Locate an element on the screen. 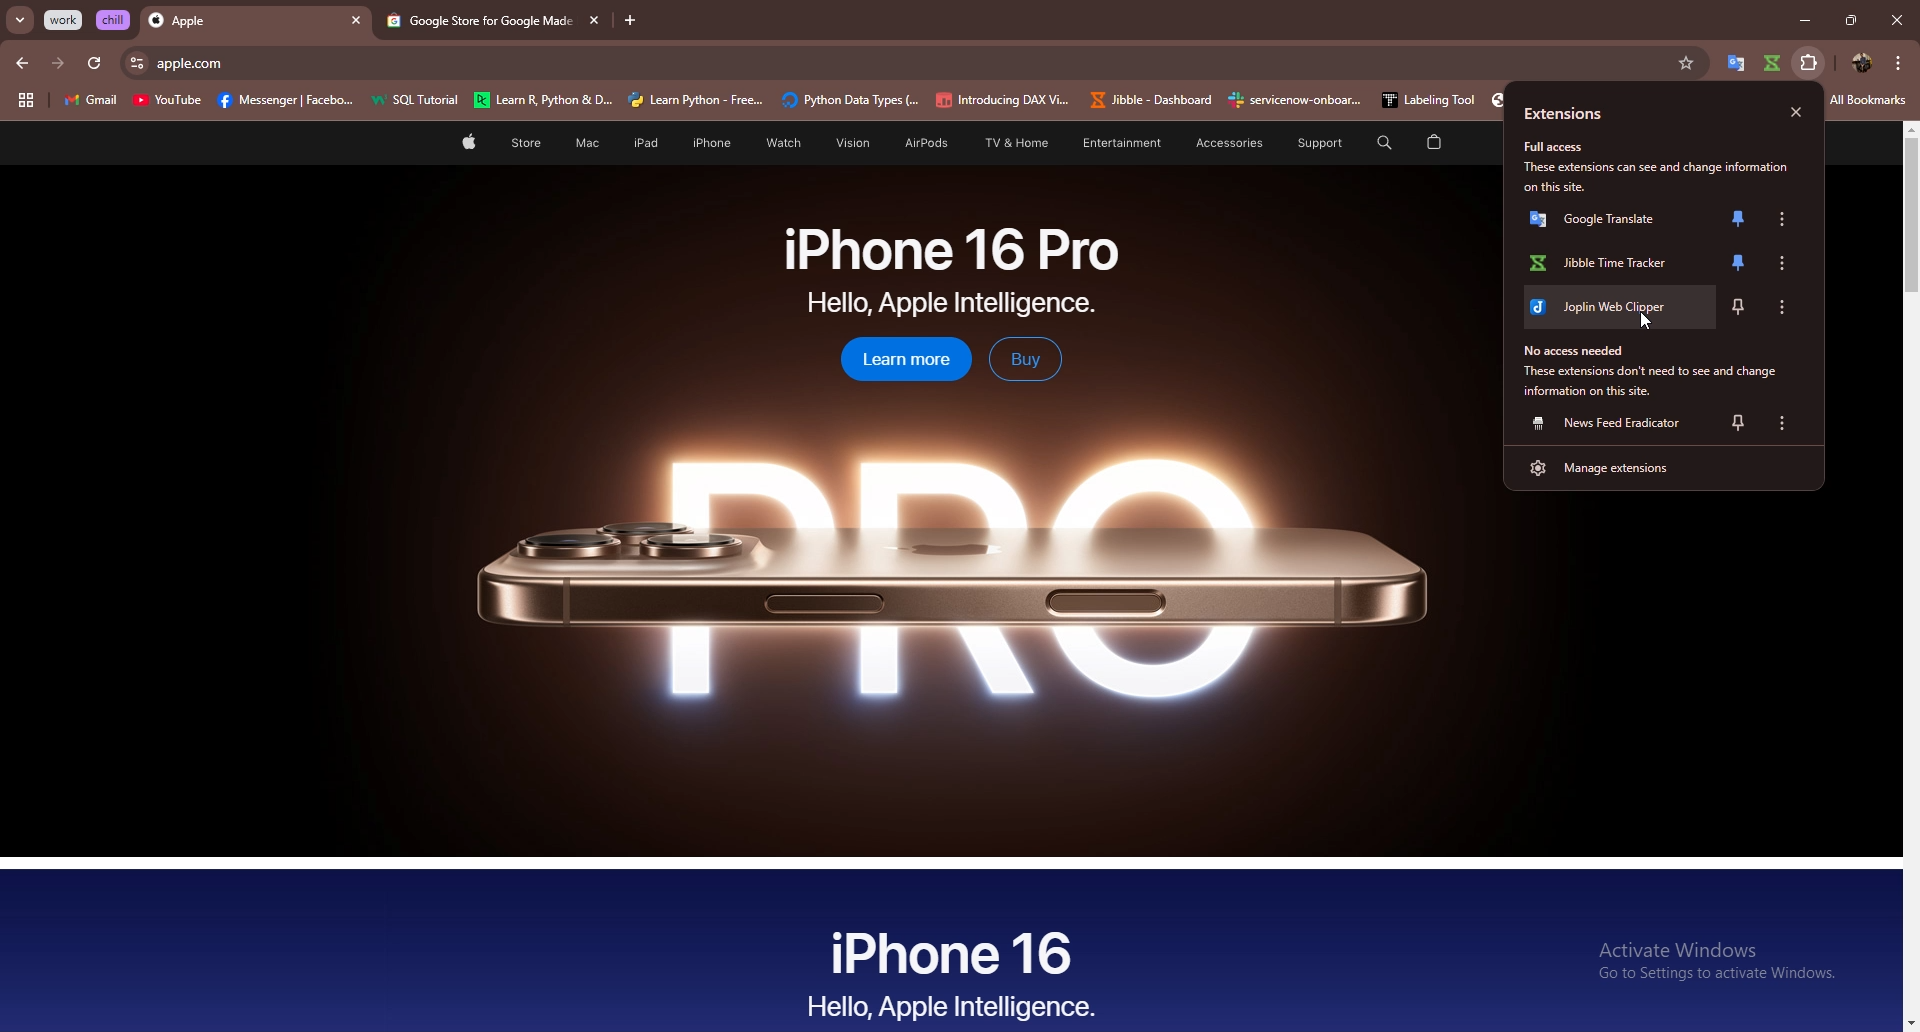  extensions is located at coordinates (1590, 114).